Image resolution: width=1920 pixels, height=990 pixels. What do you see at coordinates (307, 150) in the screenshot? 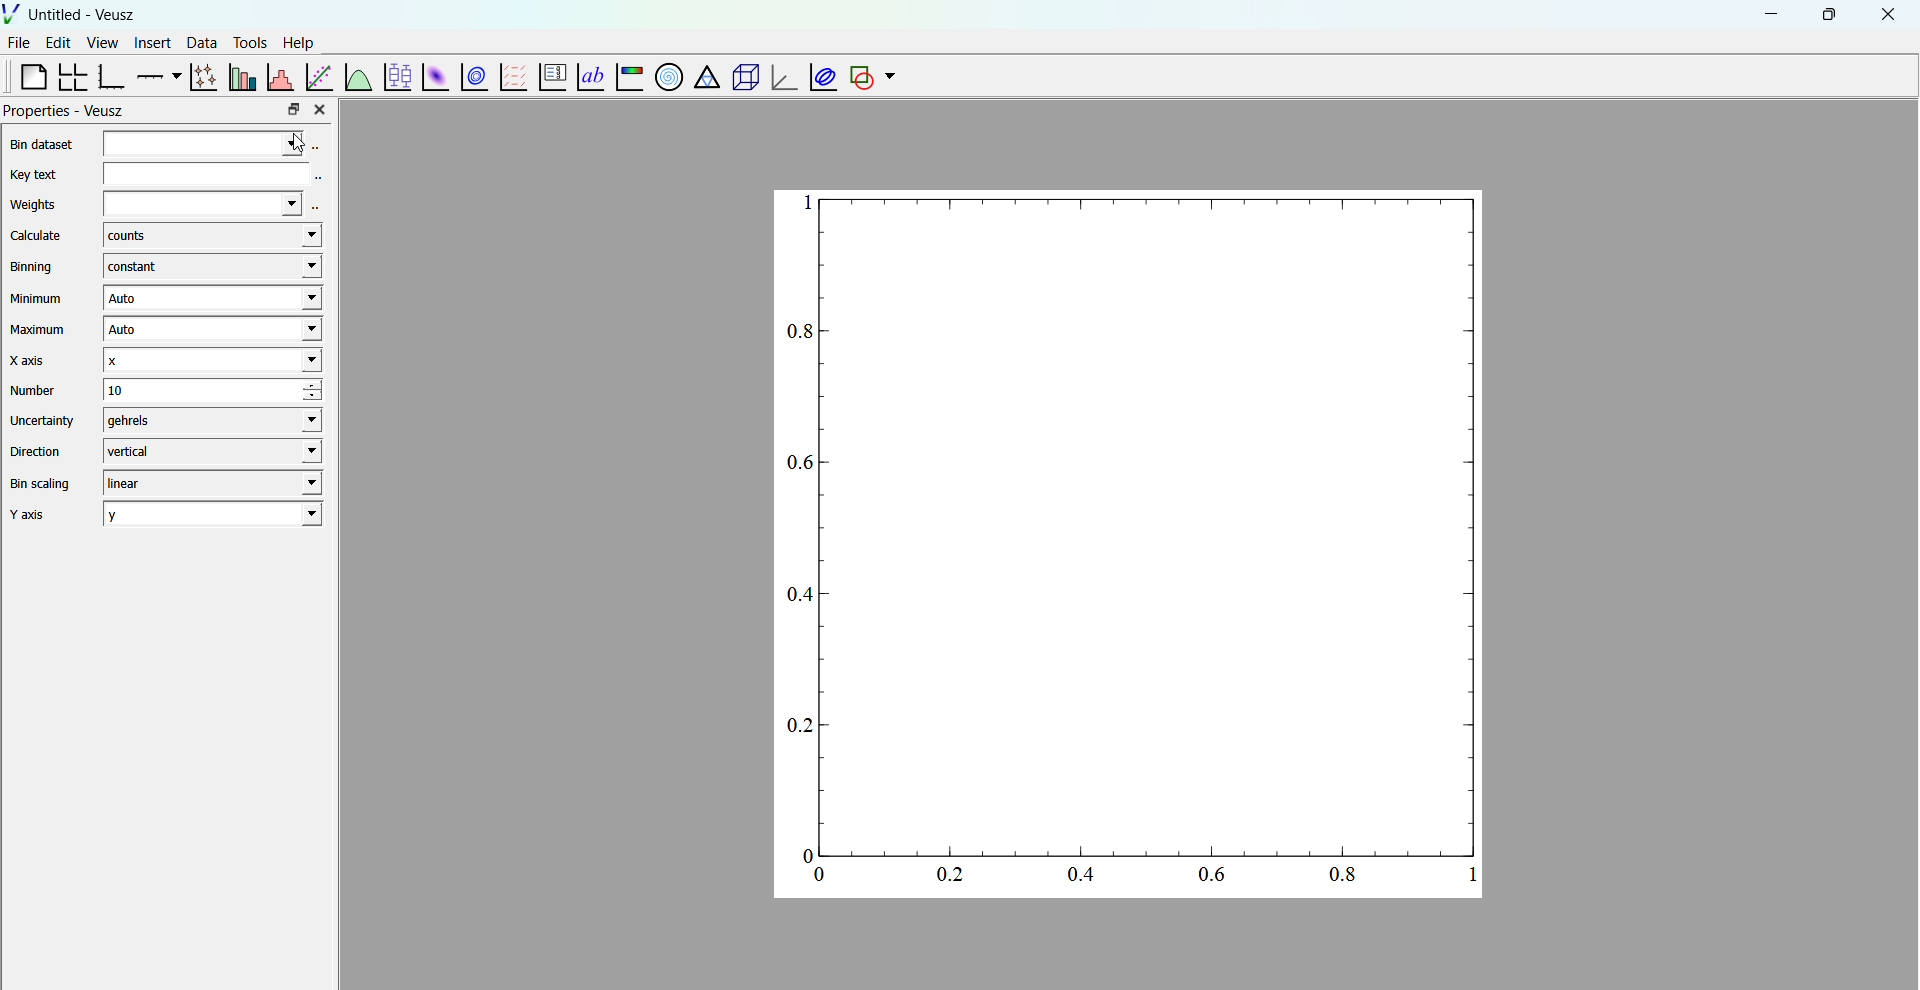
I see `cursor` at bounding box center [307, 150].